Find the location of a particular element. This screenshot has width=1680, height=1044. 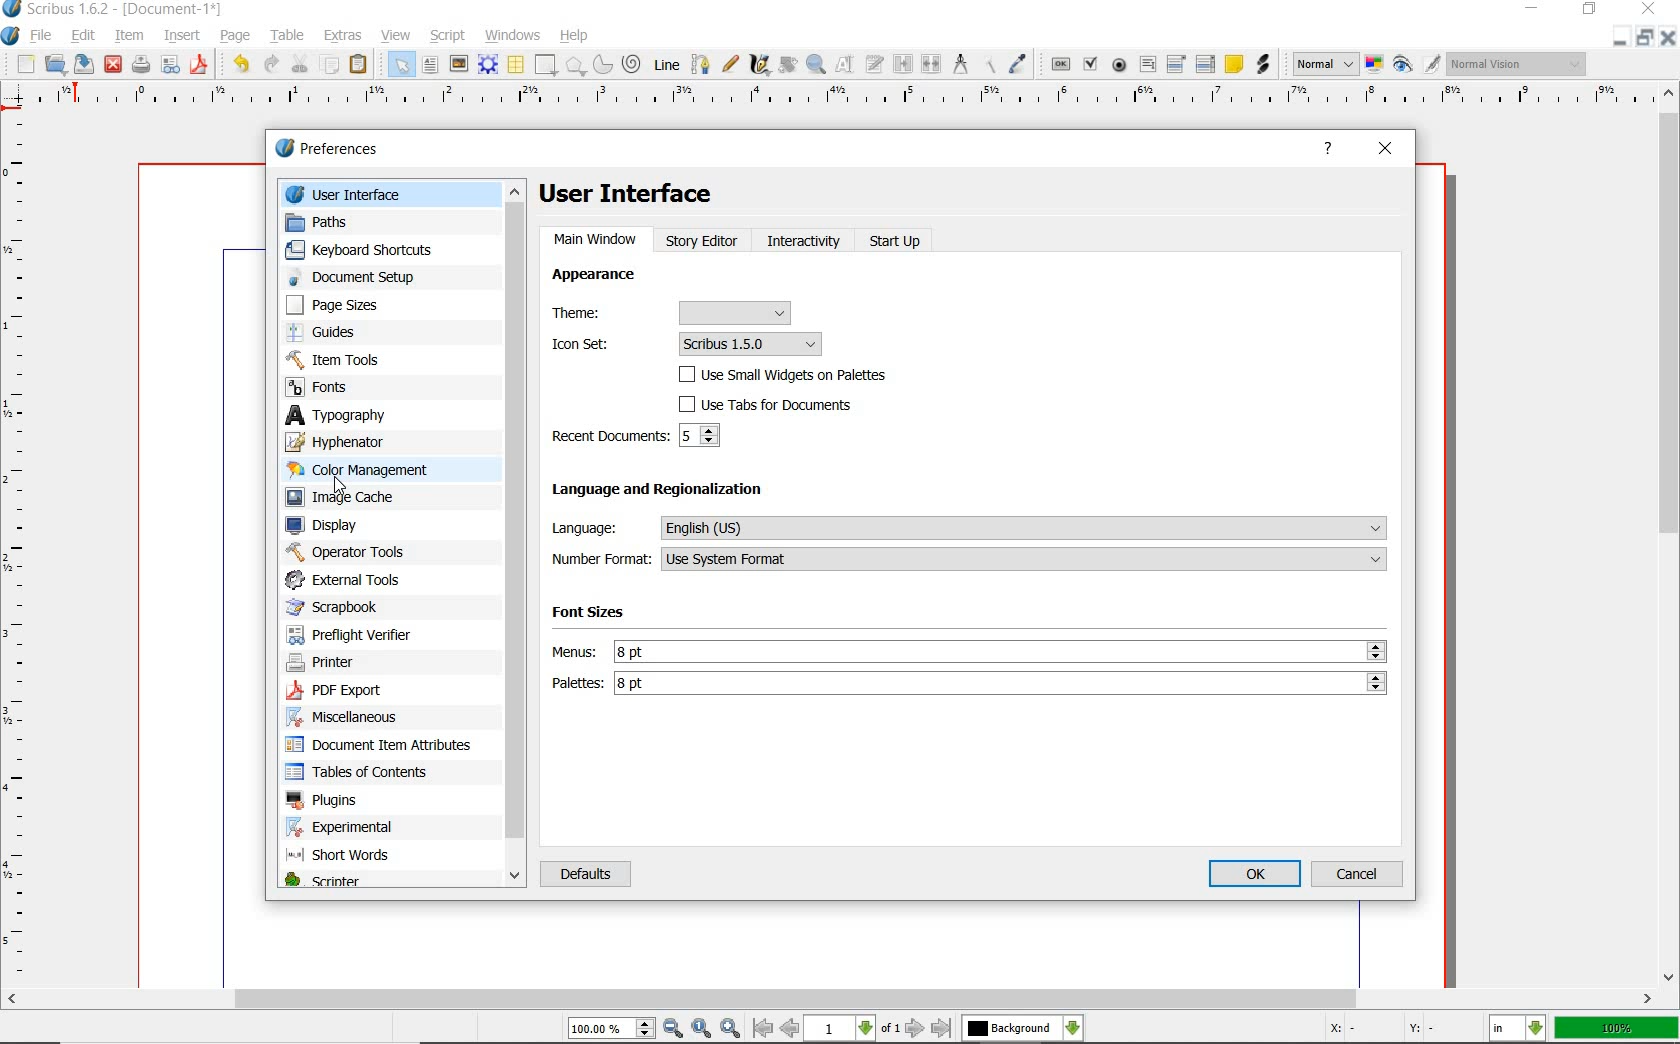

coordinates is located at coordinates (1381, 1030).